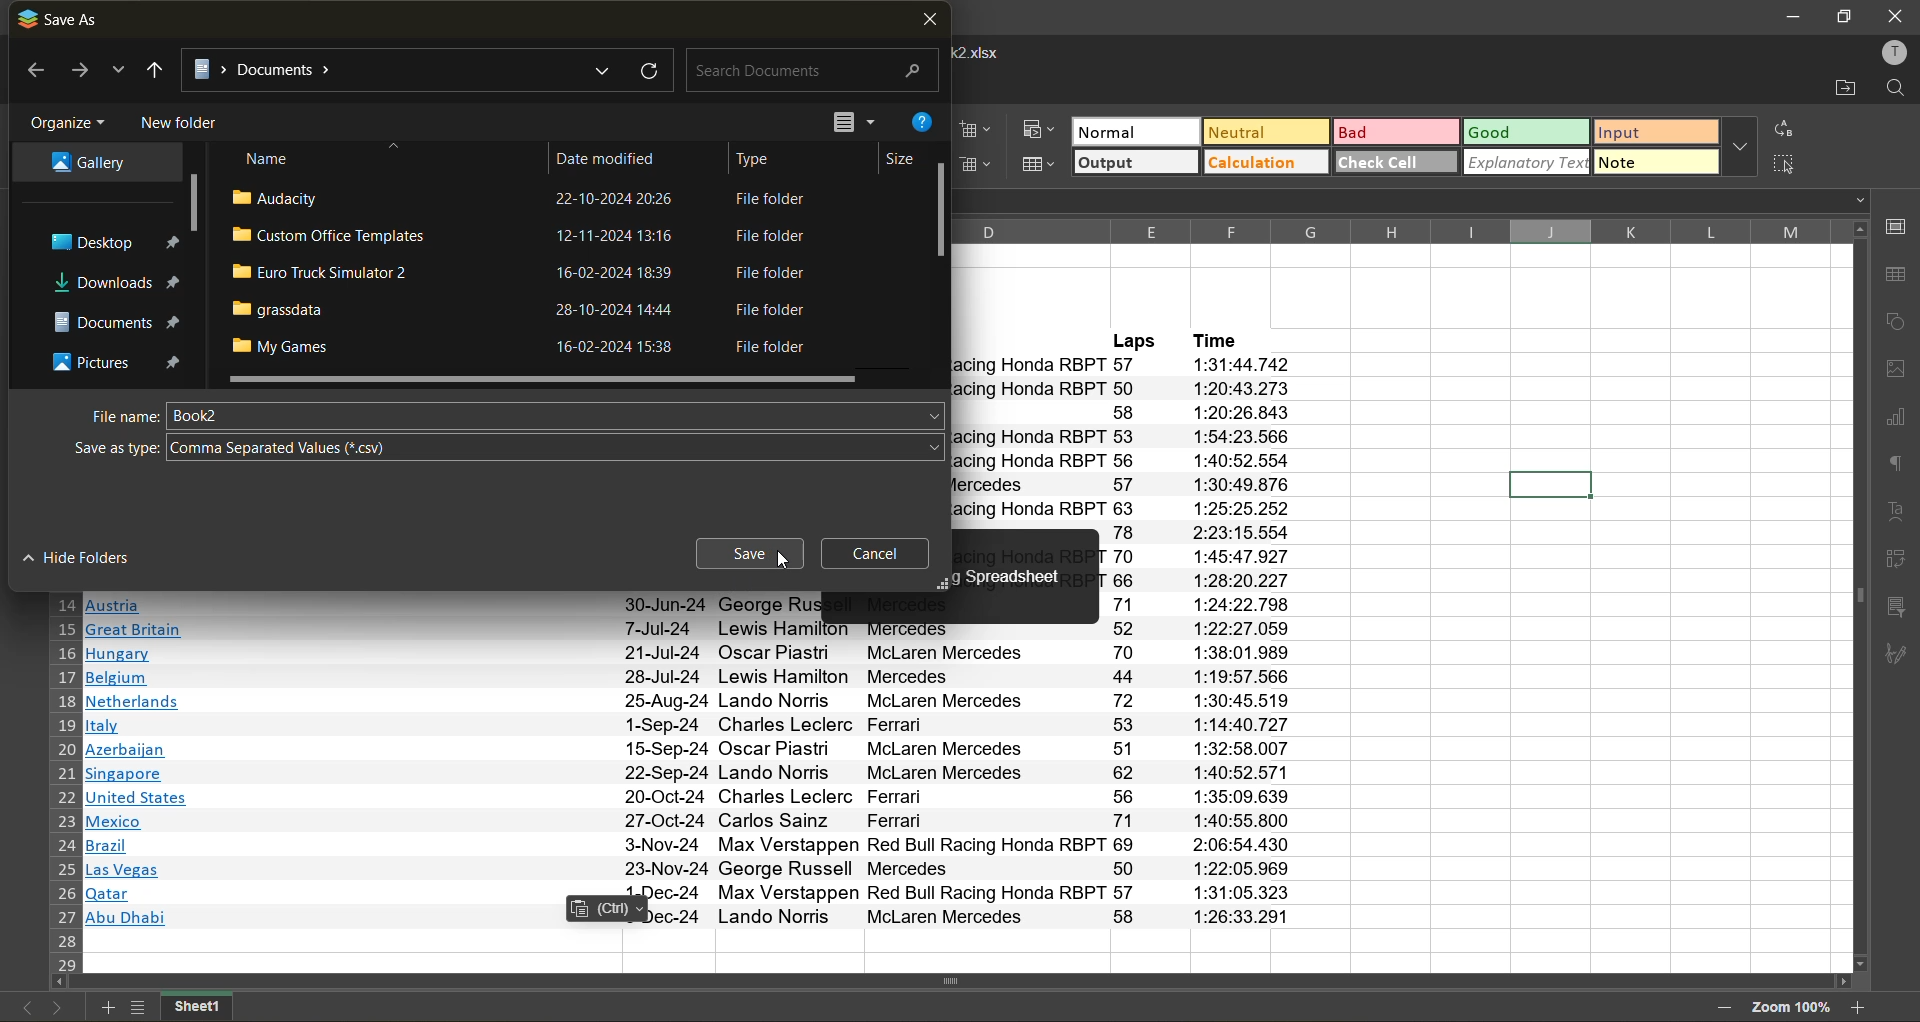  I want to click on charts, so click(1895, 420).